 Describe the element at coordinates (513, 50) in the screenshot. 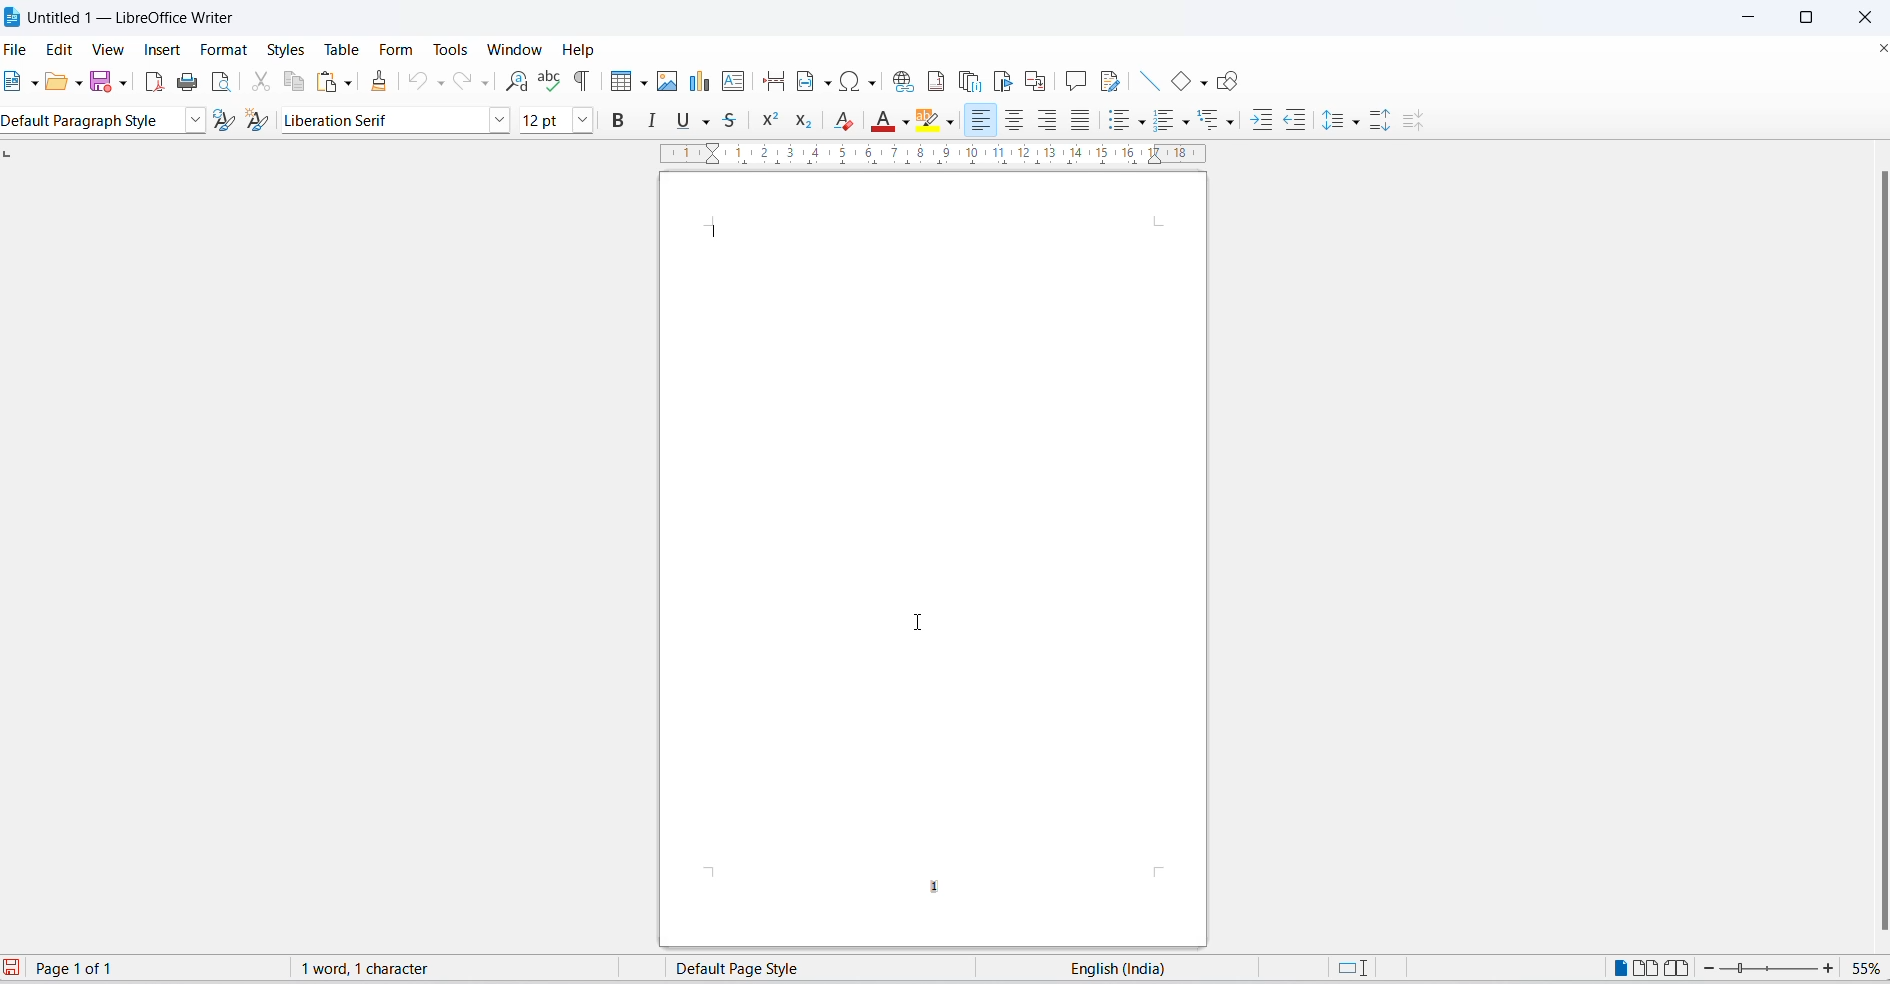

I see `window` at that location.